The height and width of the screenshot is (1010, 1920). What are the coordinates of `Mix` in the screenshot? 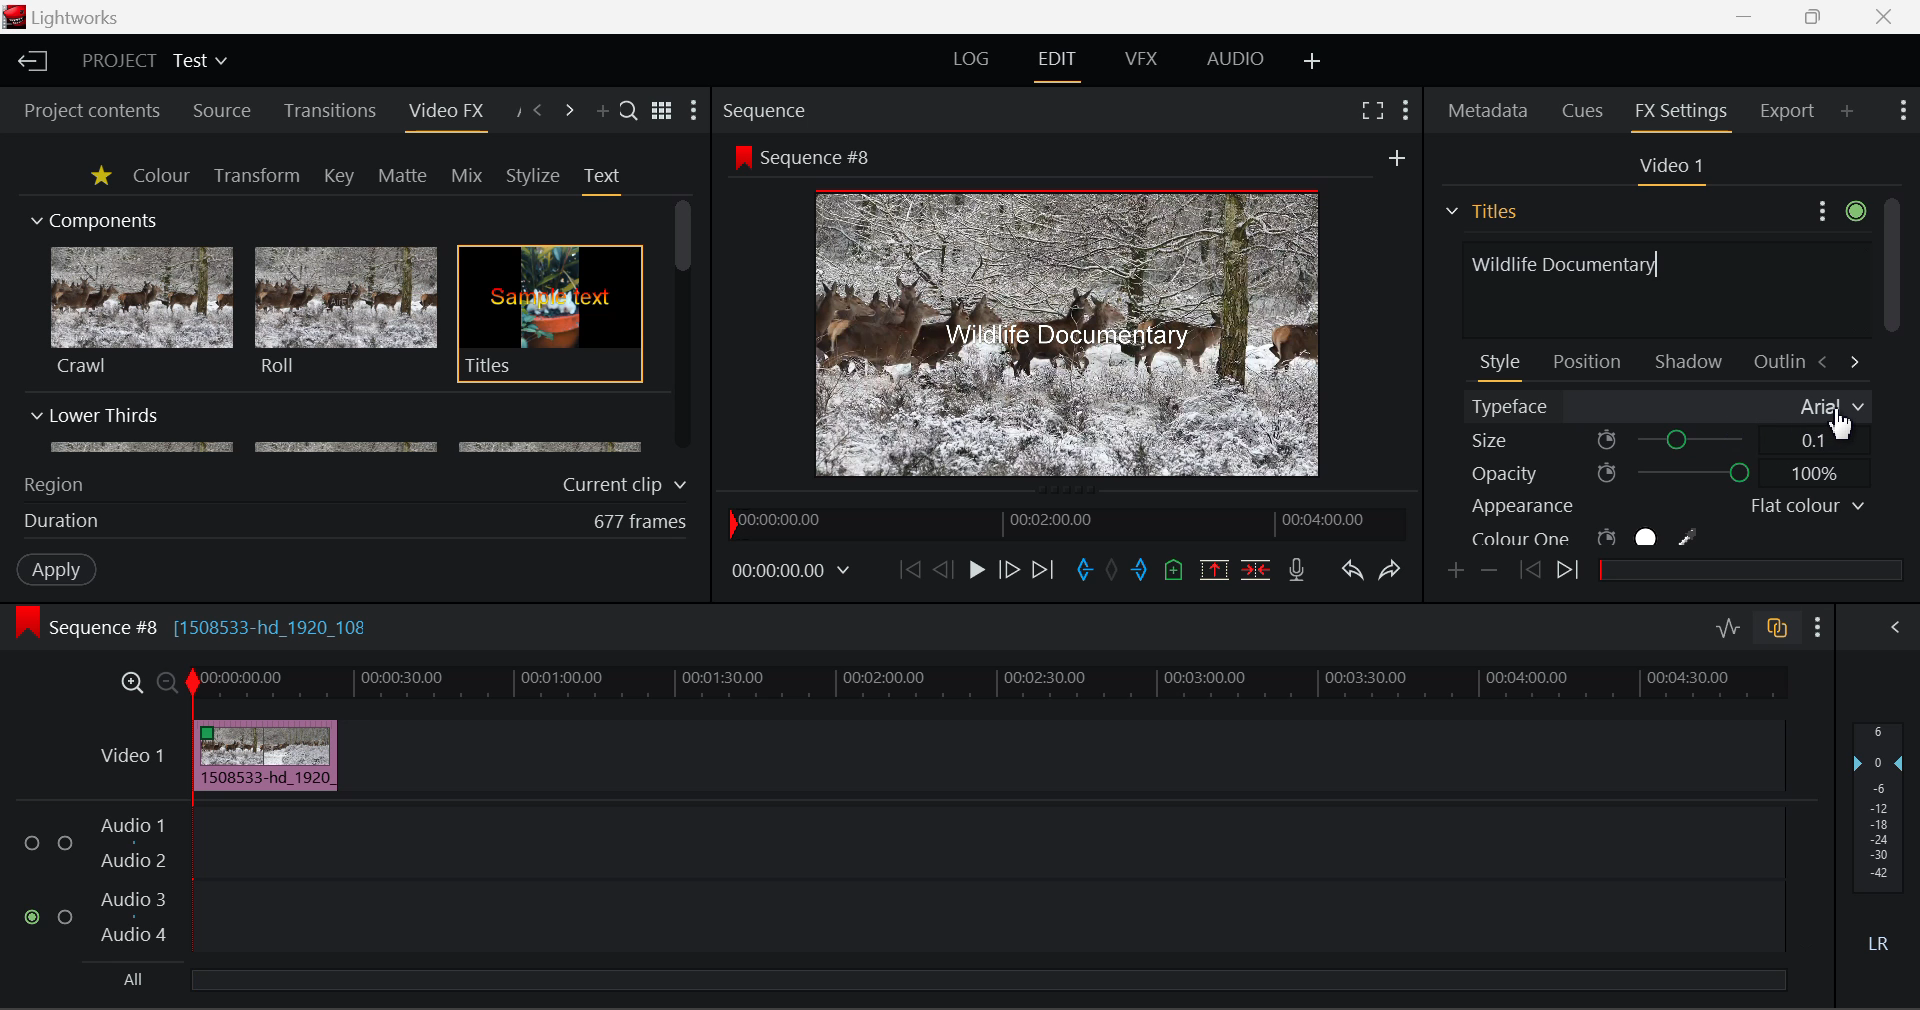 It's located at (466, 177).